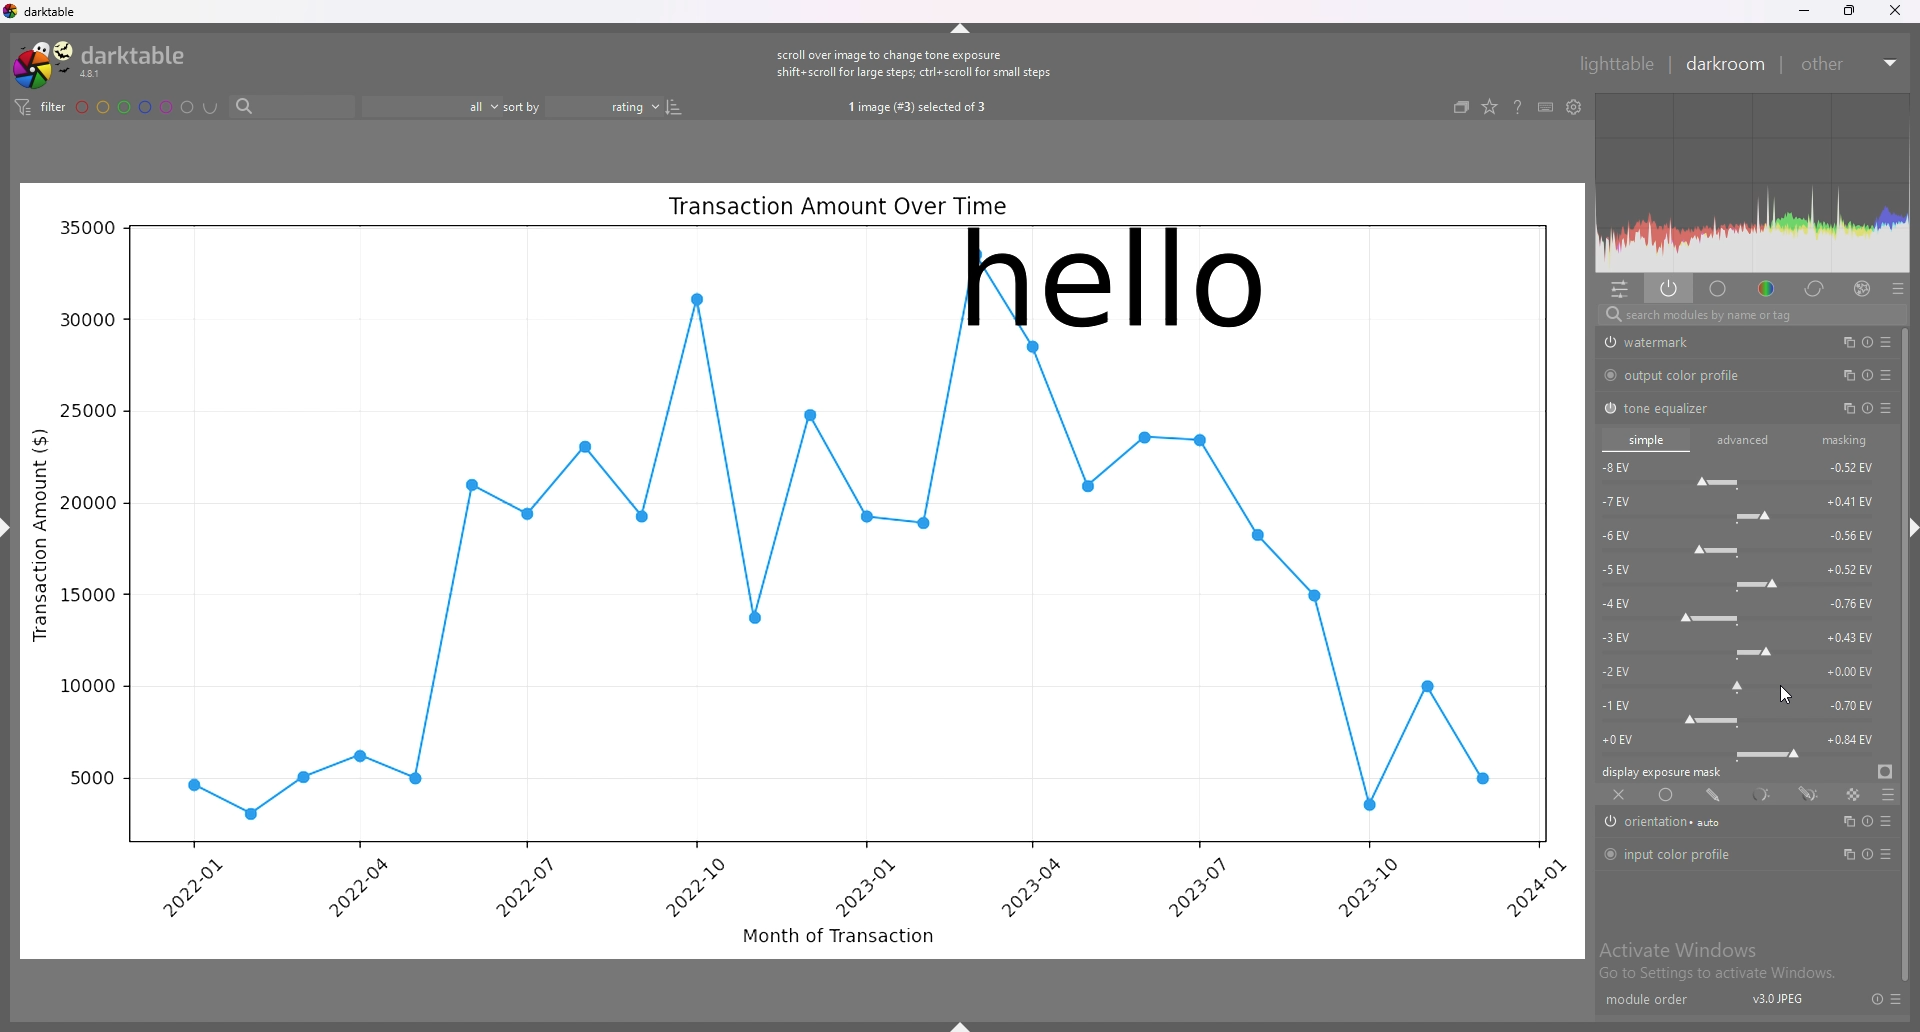  I want to click on switch off/on, so click(1608, 375).